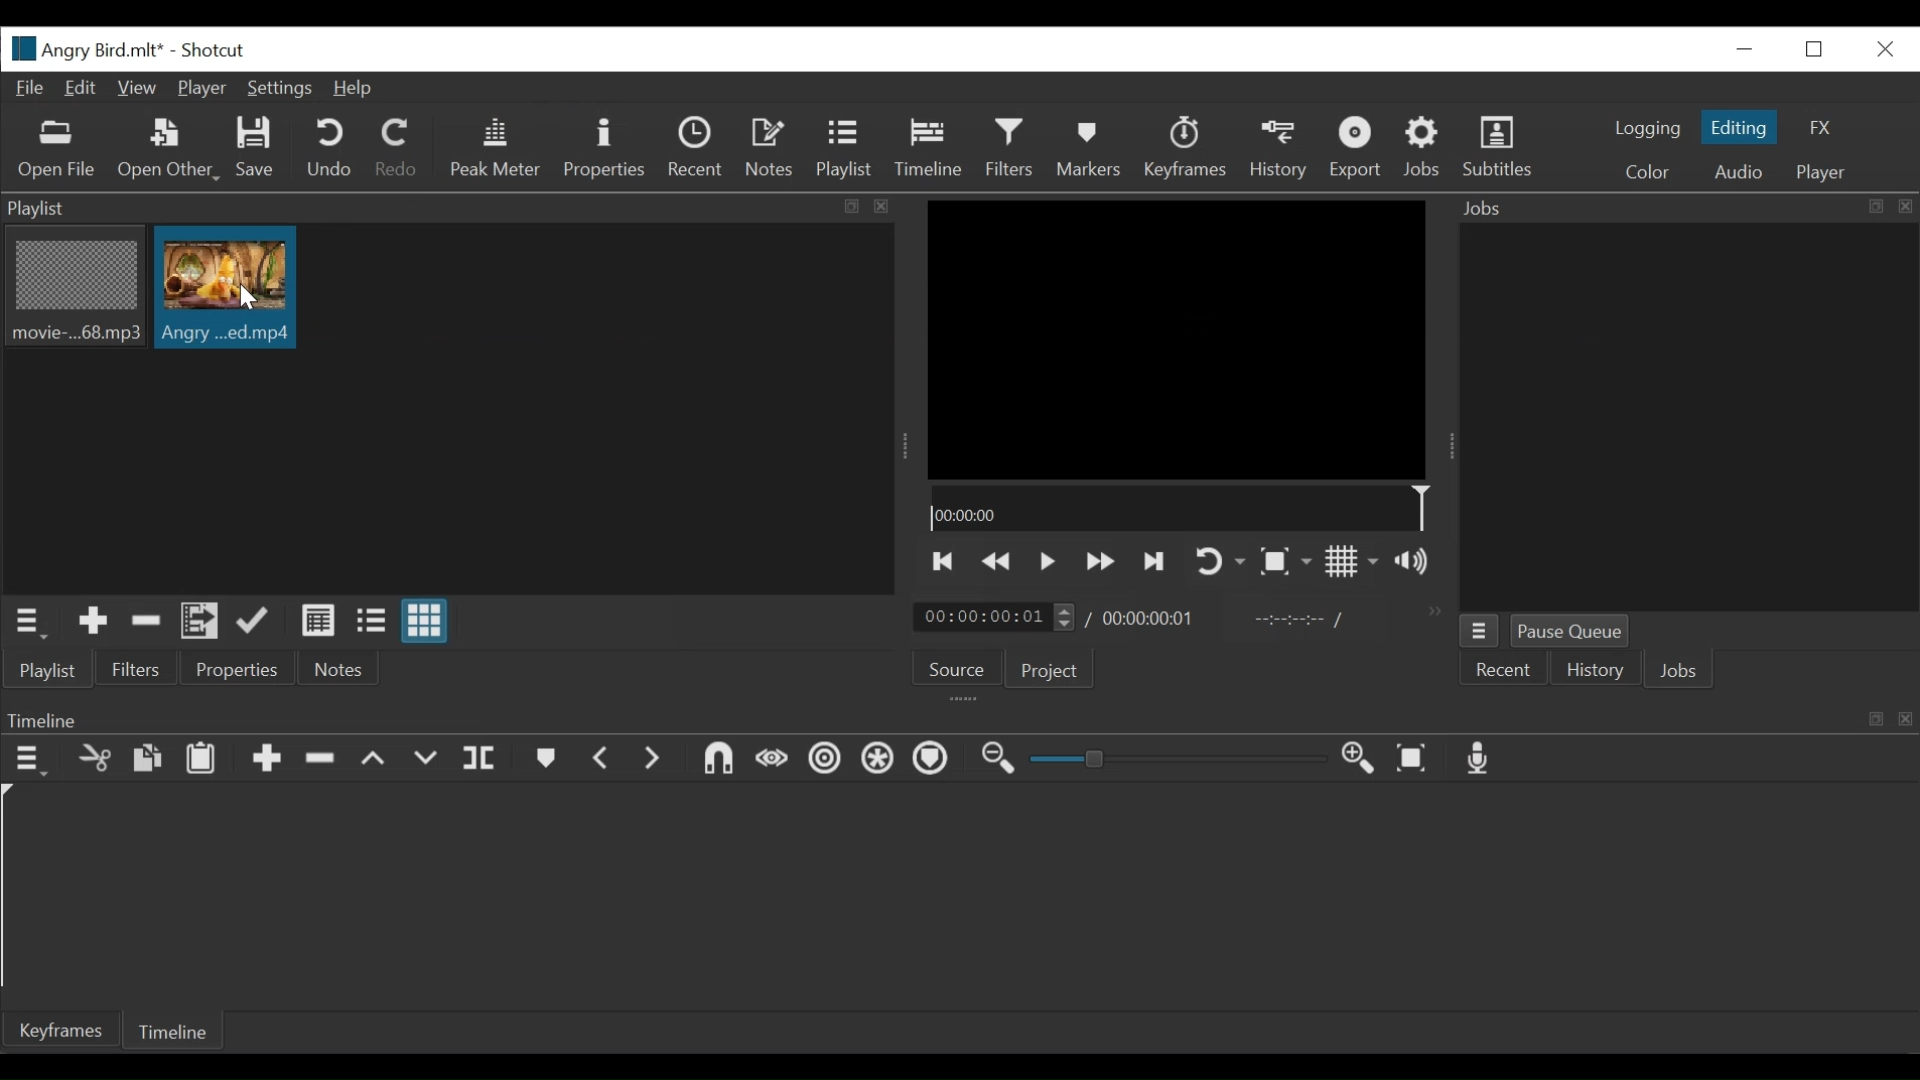 Image resolution: width=1920 pixels, height=1080 pixels. I want to click on Source, so click(958, 666).